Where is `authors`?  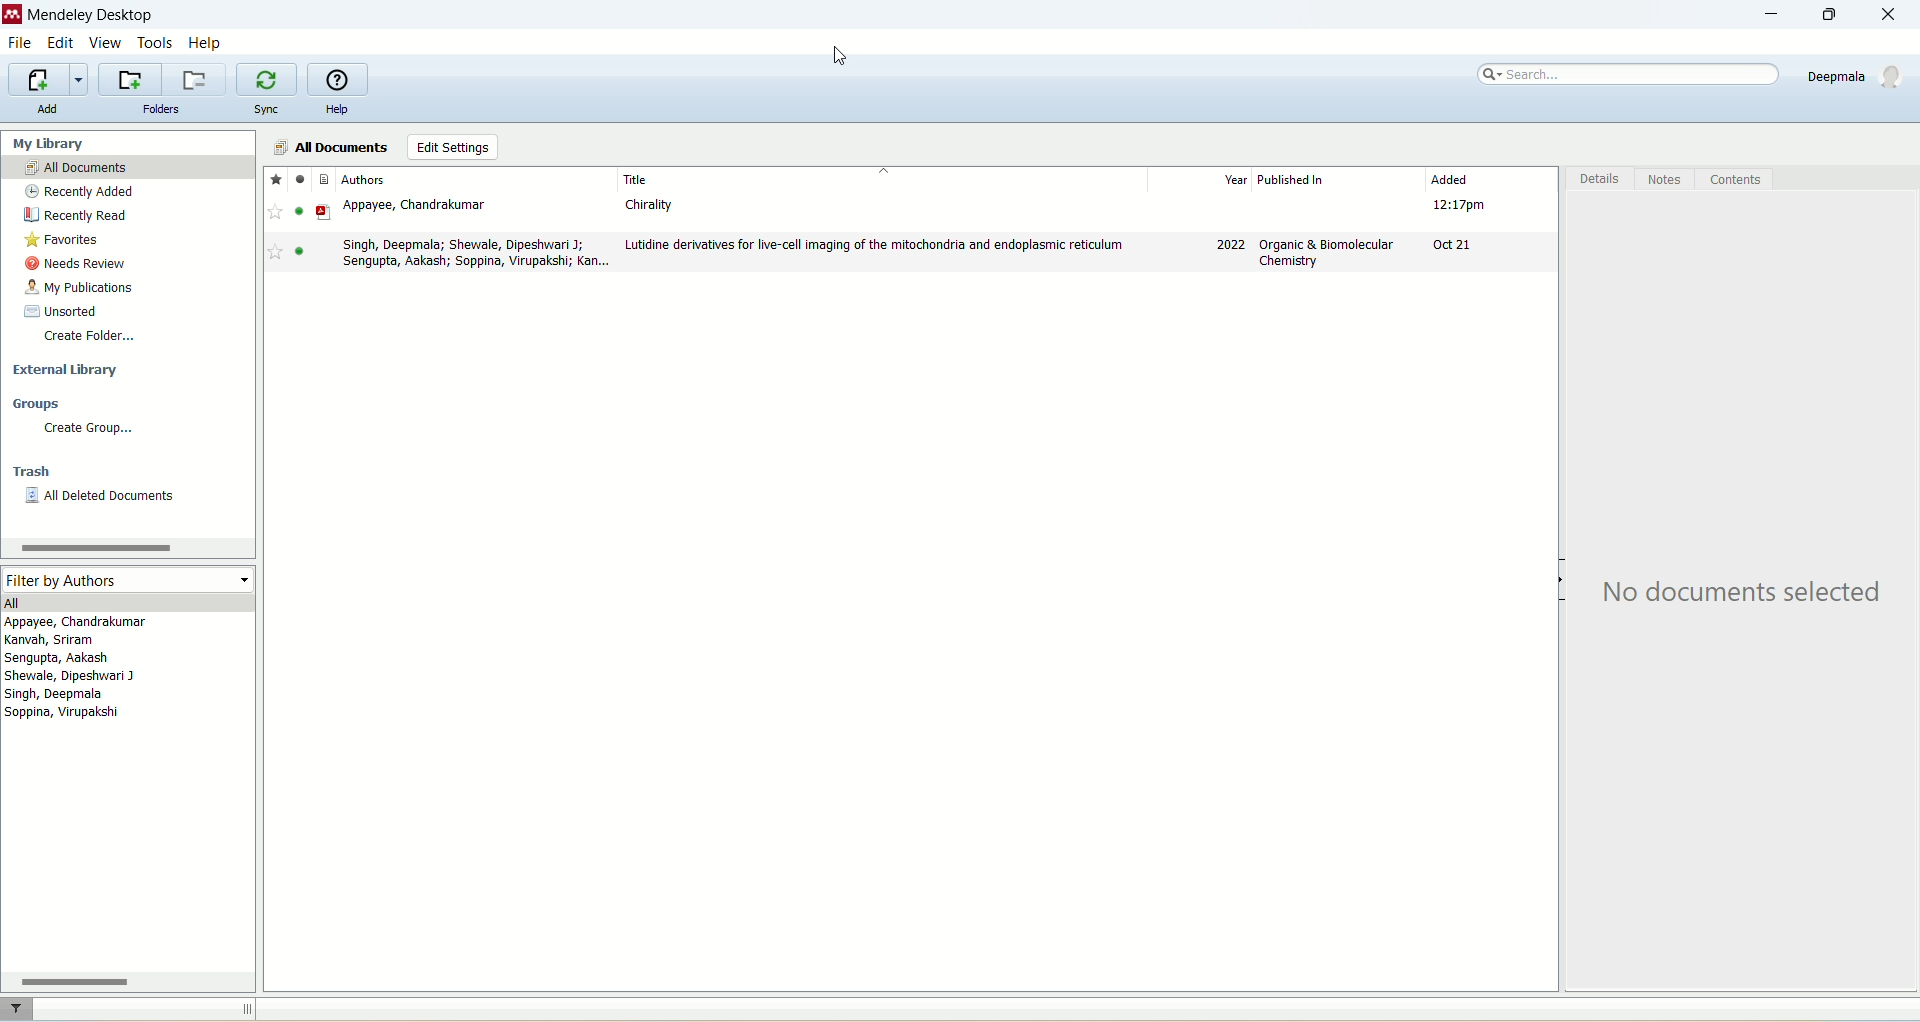 authors is located at coordinates (83, 671).